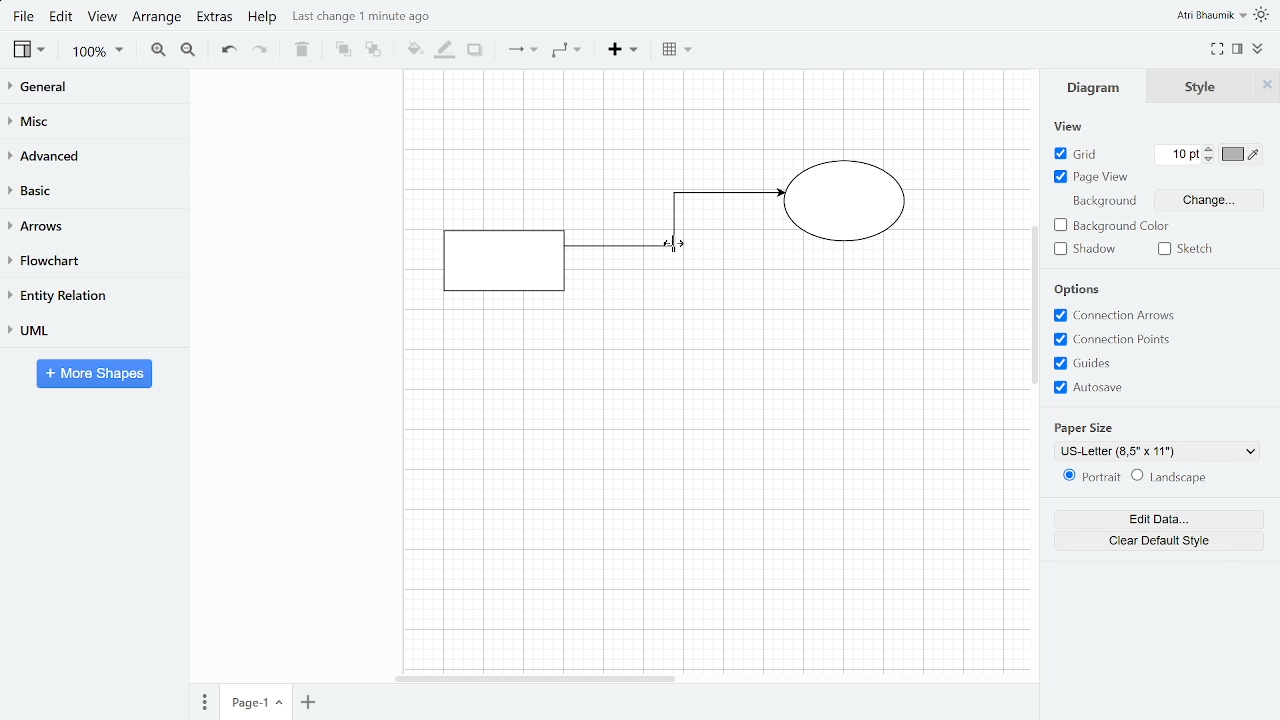 This screenshot has width=1280, height=720. I want to click on Diagram, so click(1094, 88).